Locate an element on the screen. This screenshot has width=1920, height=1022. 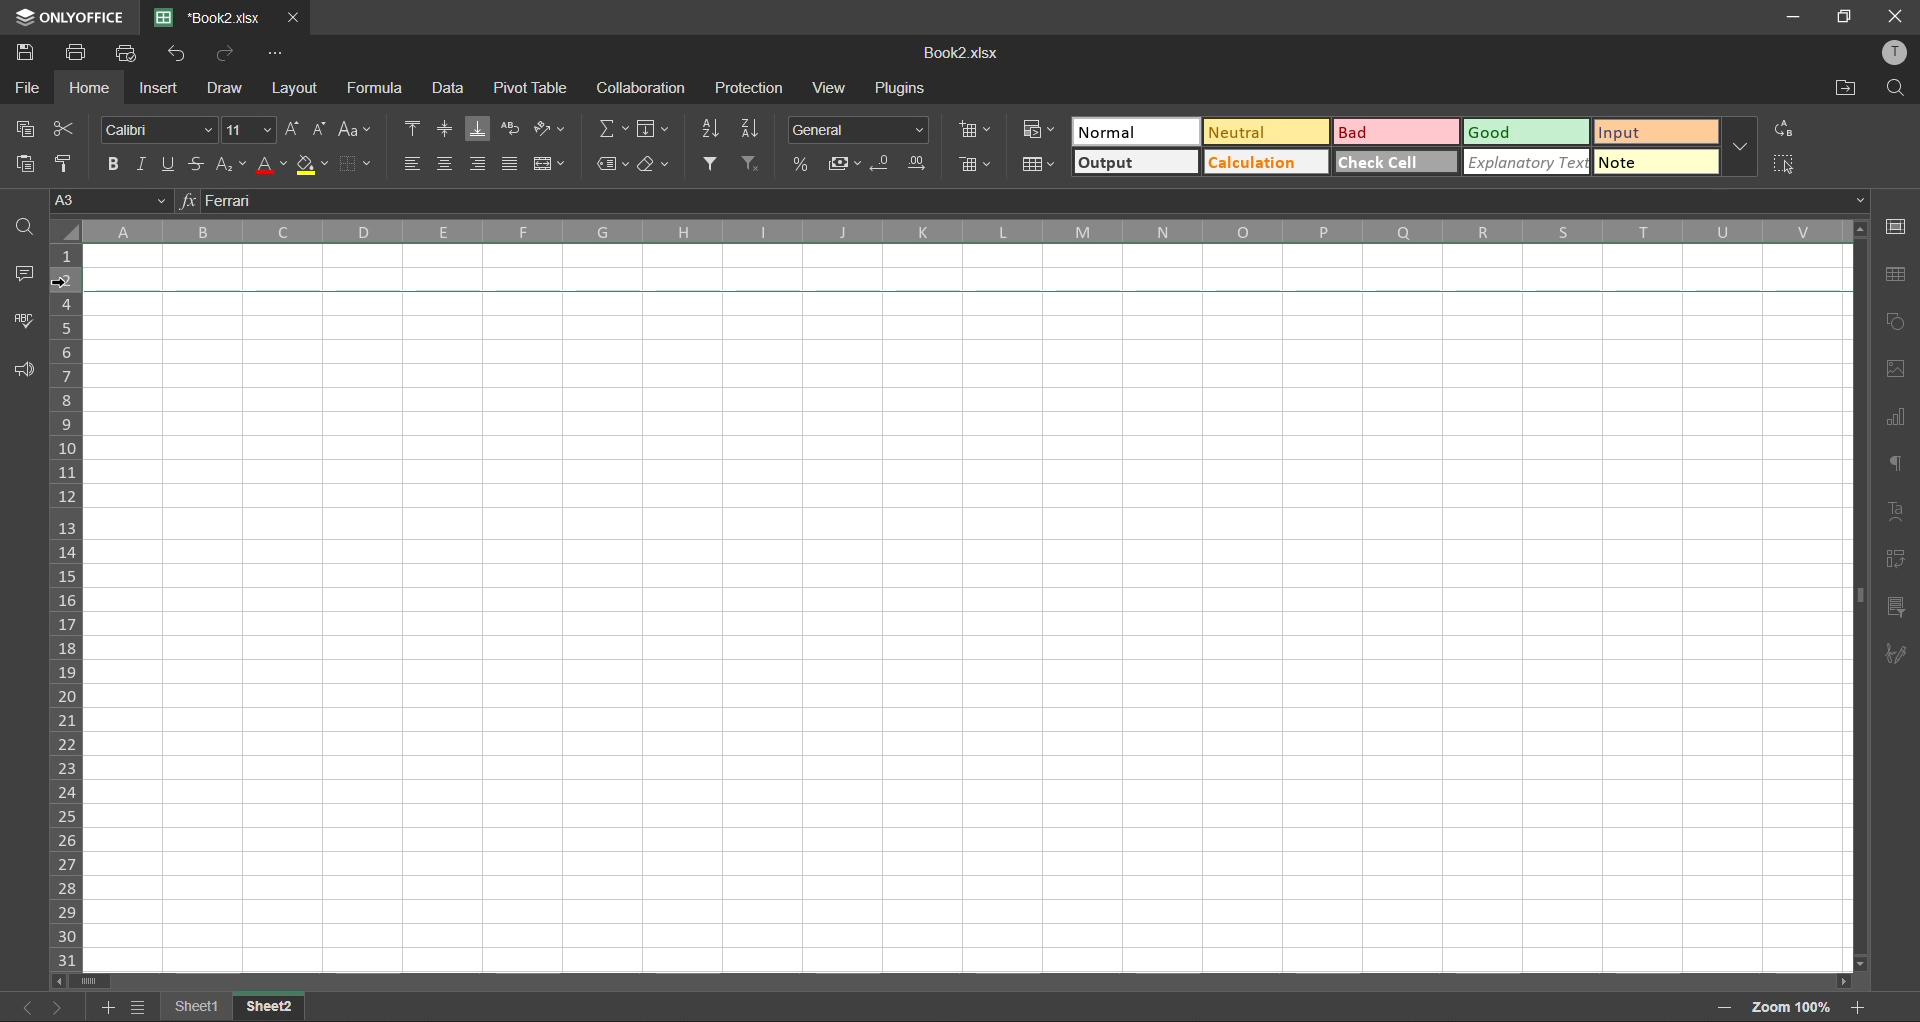
normal is located at coordinates (1131, 131).